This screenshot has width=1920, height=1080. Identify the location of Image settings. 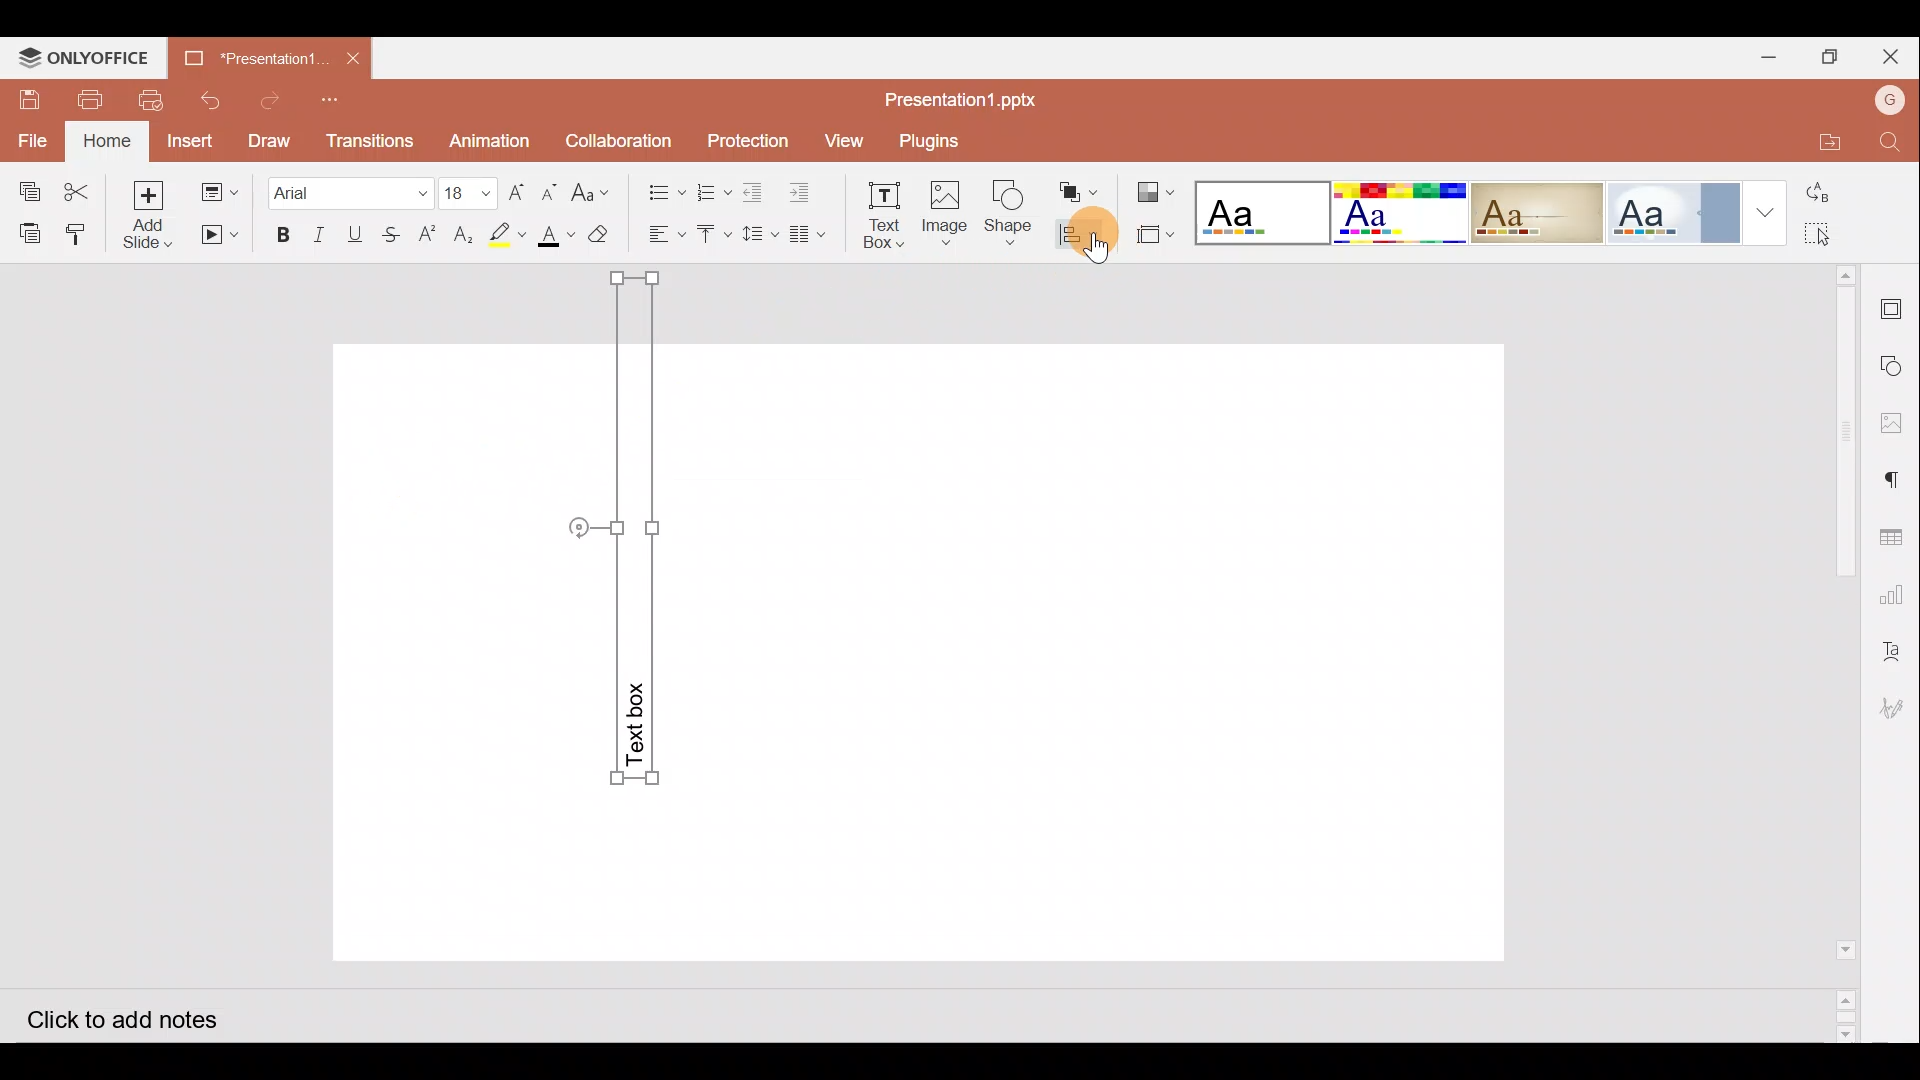
(1897, 423).